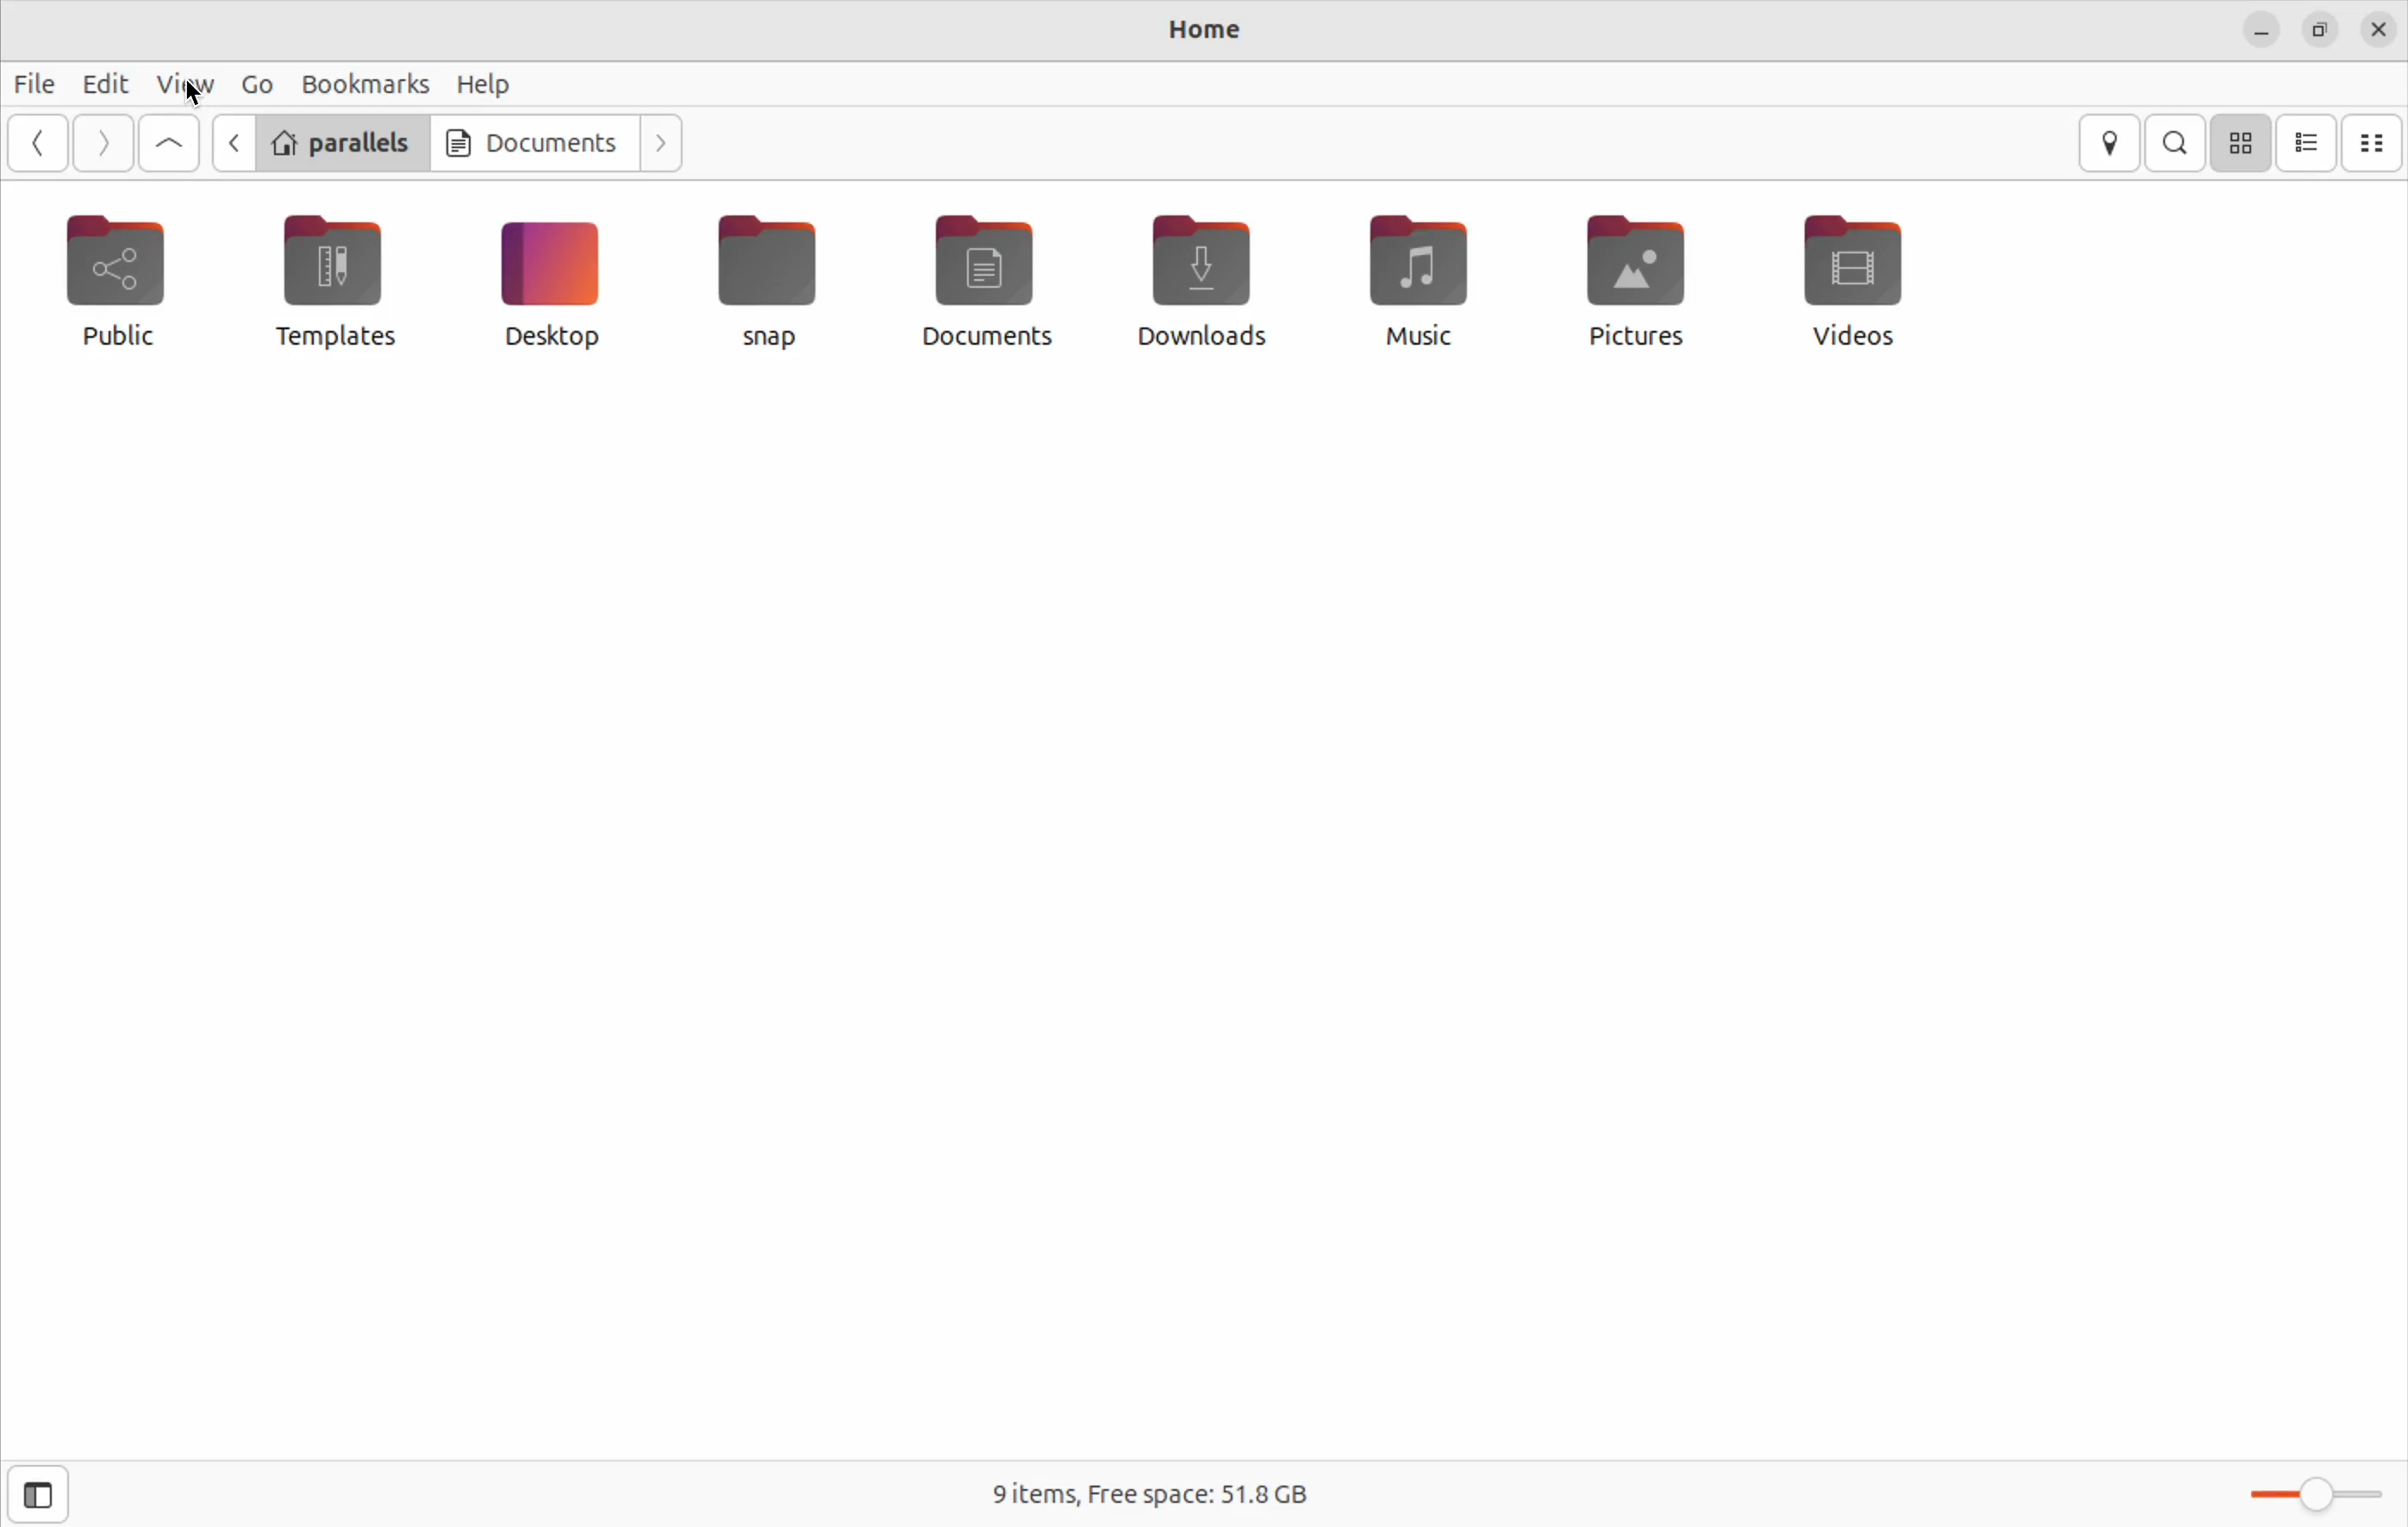 This screenshot has width=2408, height=1527. Describe the element at coordinates (168, 144) in the screenshot. I see `Go up` at that location.